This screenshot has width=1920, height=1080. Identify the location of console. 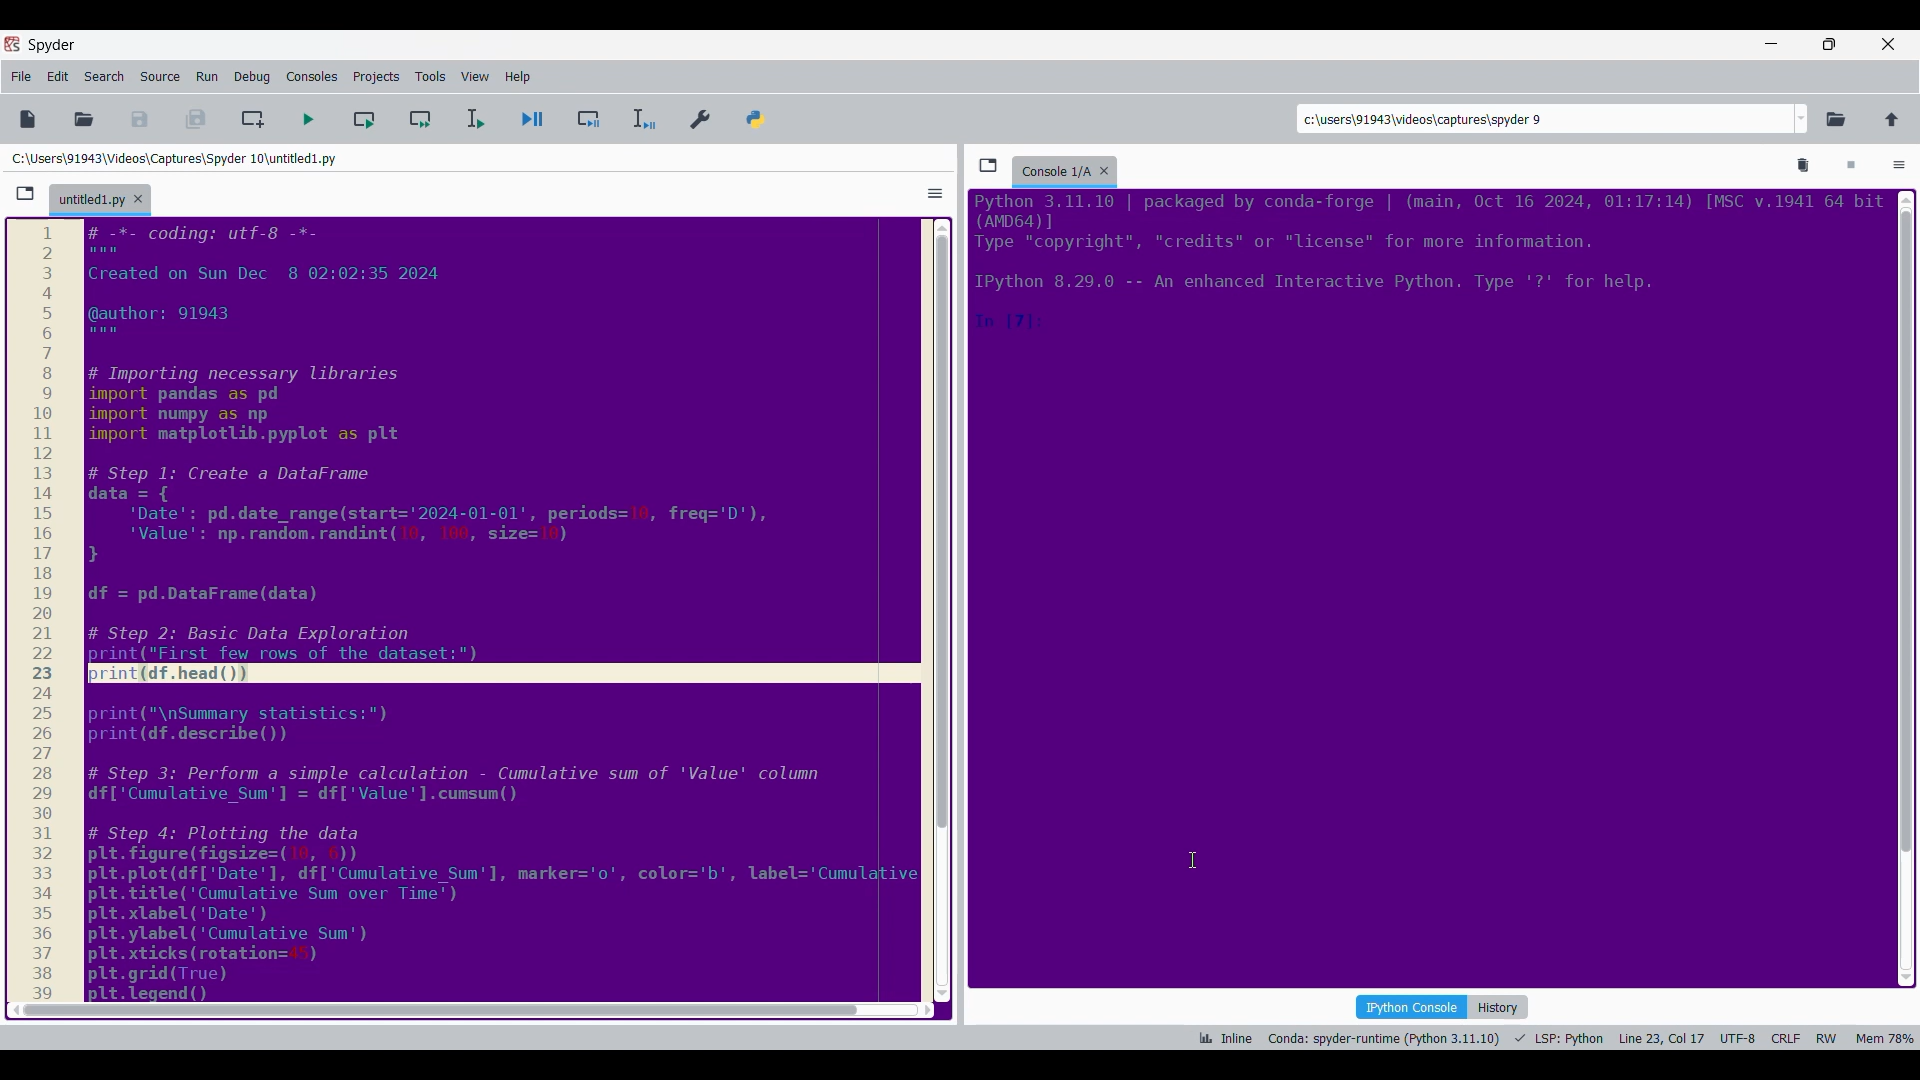
(1054, 168).